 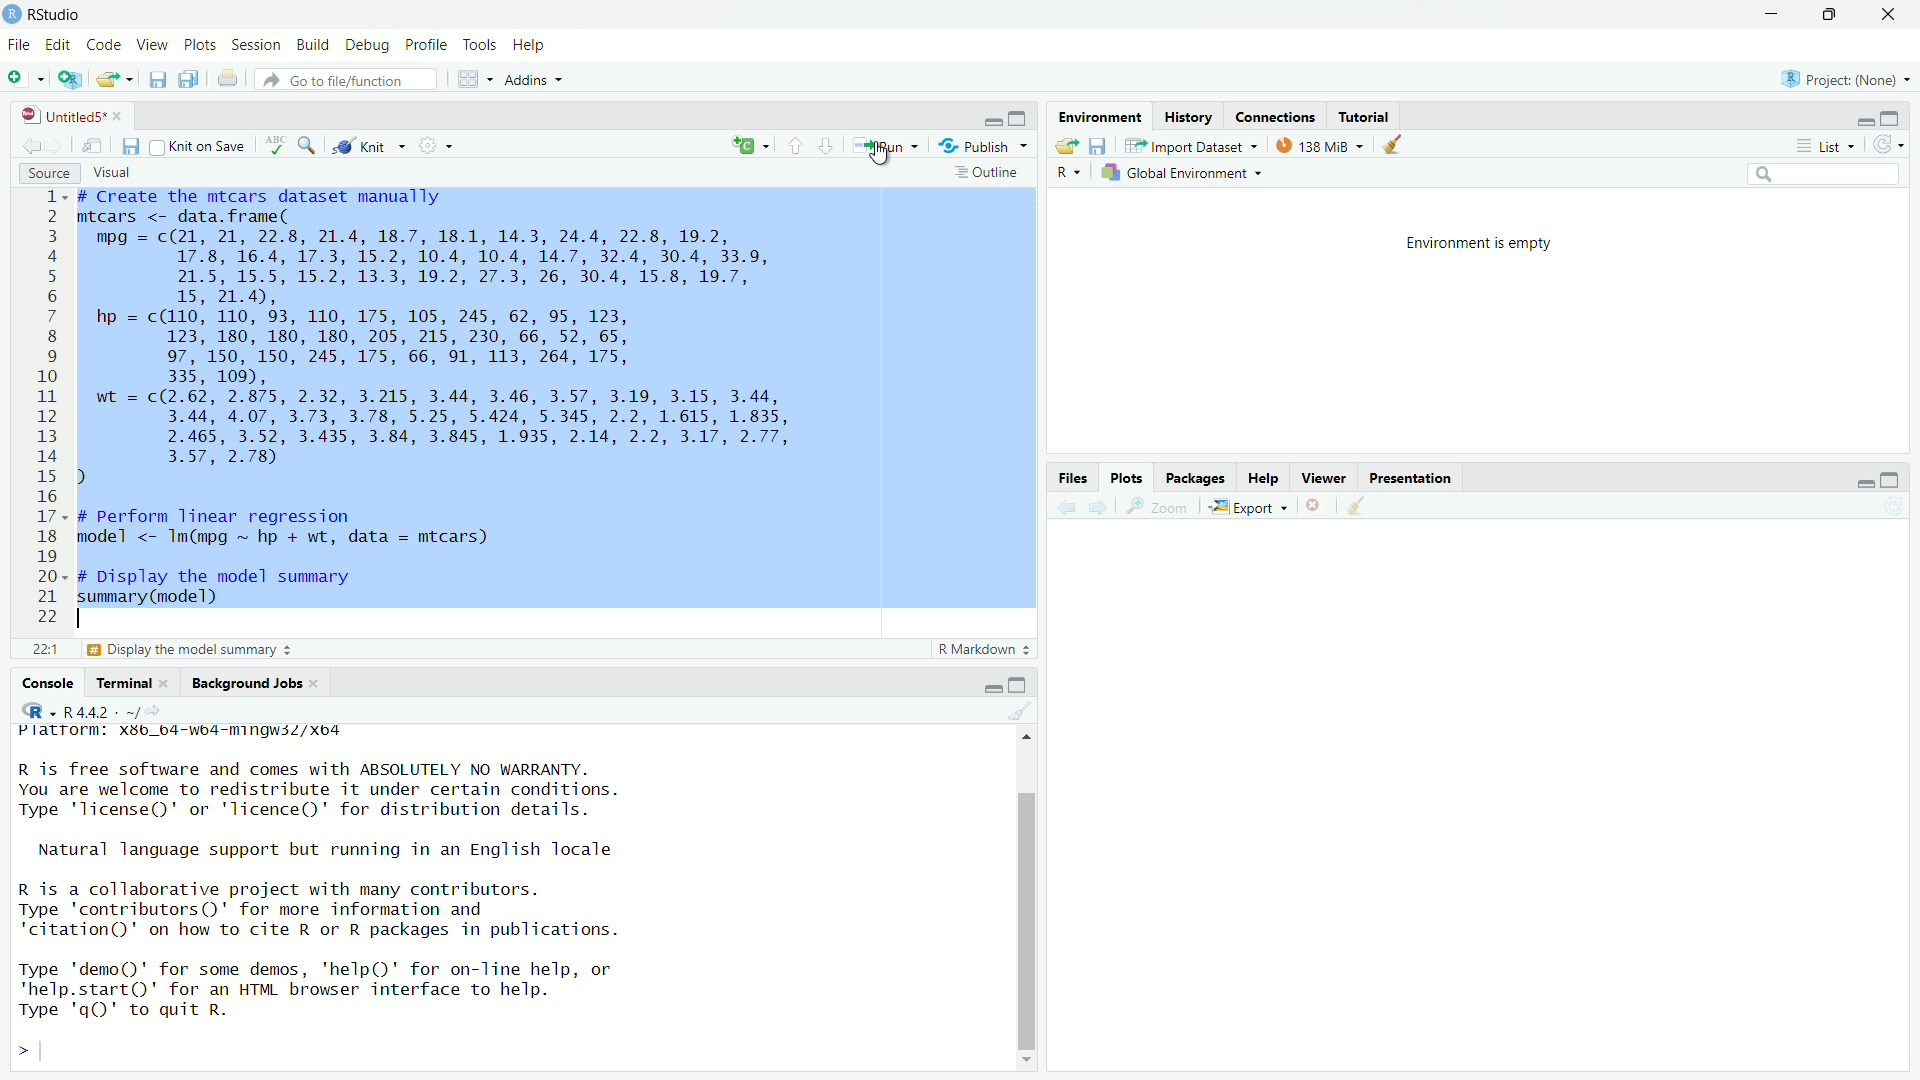 I want to click on maximize, so click(x=1889, y=119).